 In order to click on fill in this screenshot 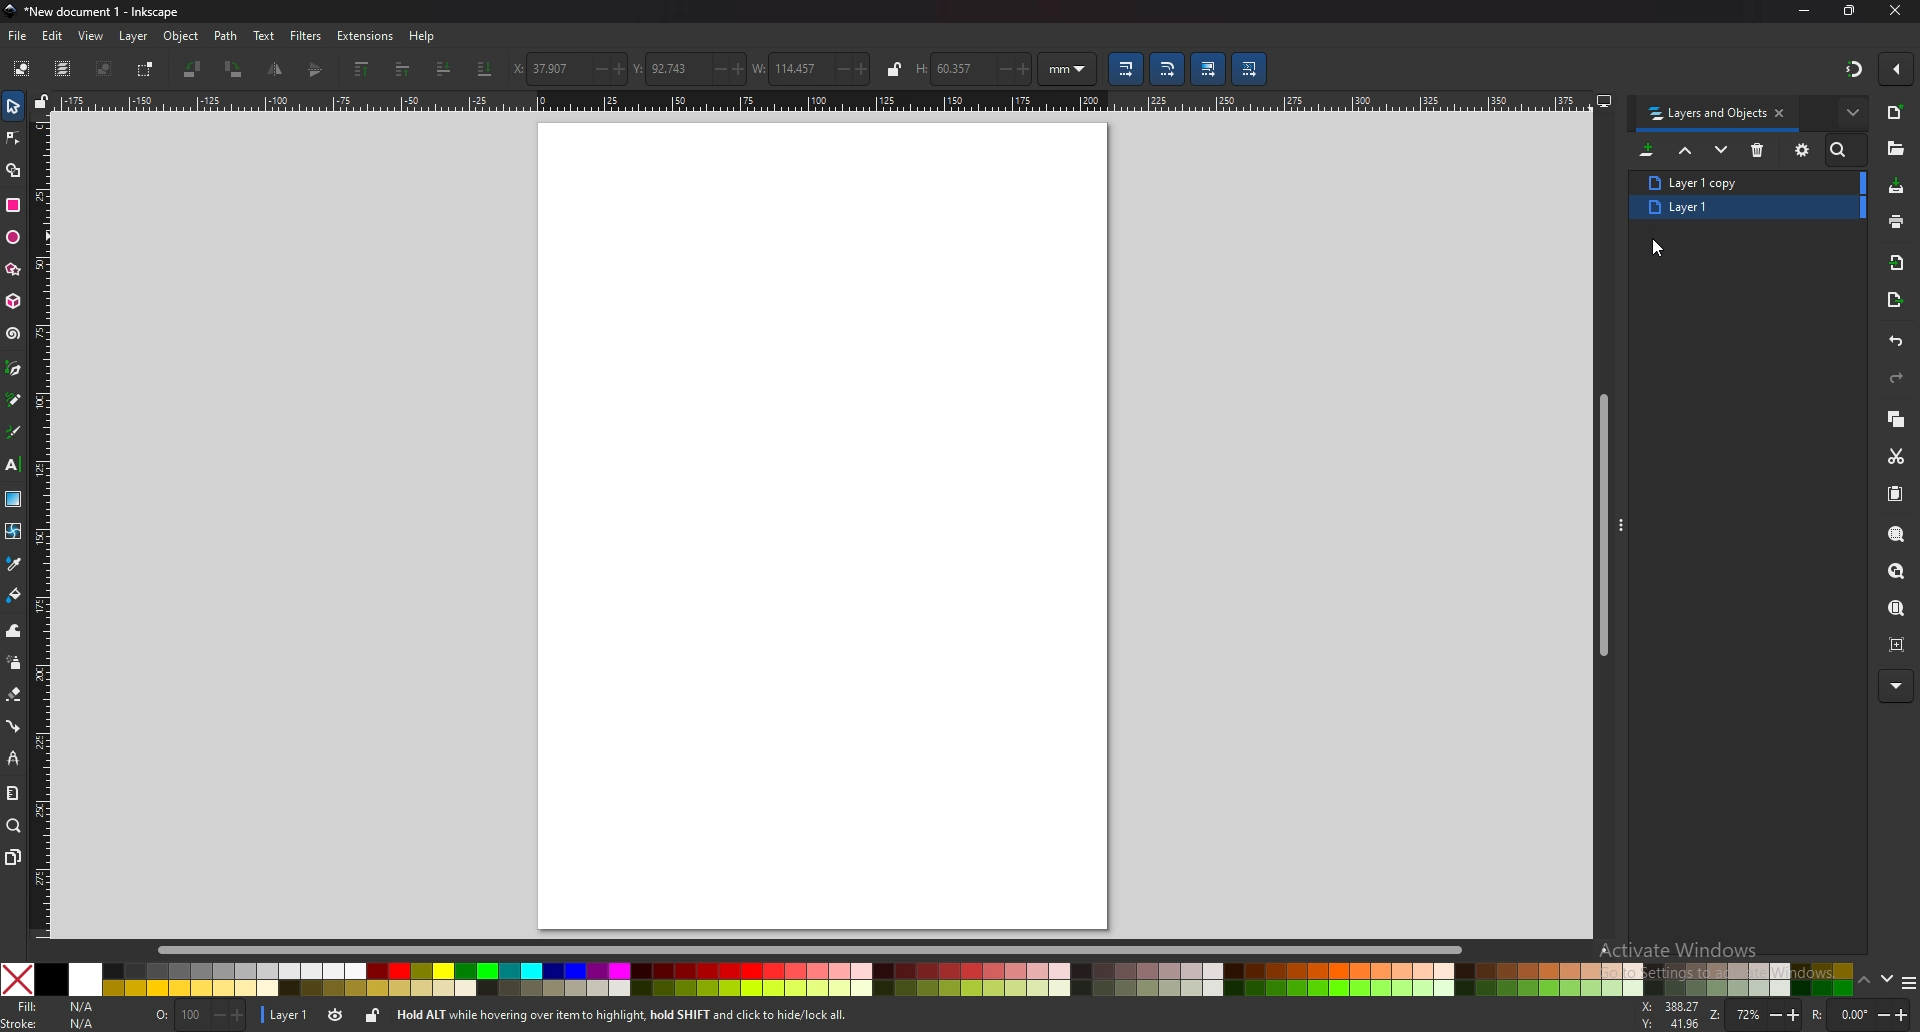, I will do `click(55, 1006)`.